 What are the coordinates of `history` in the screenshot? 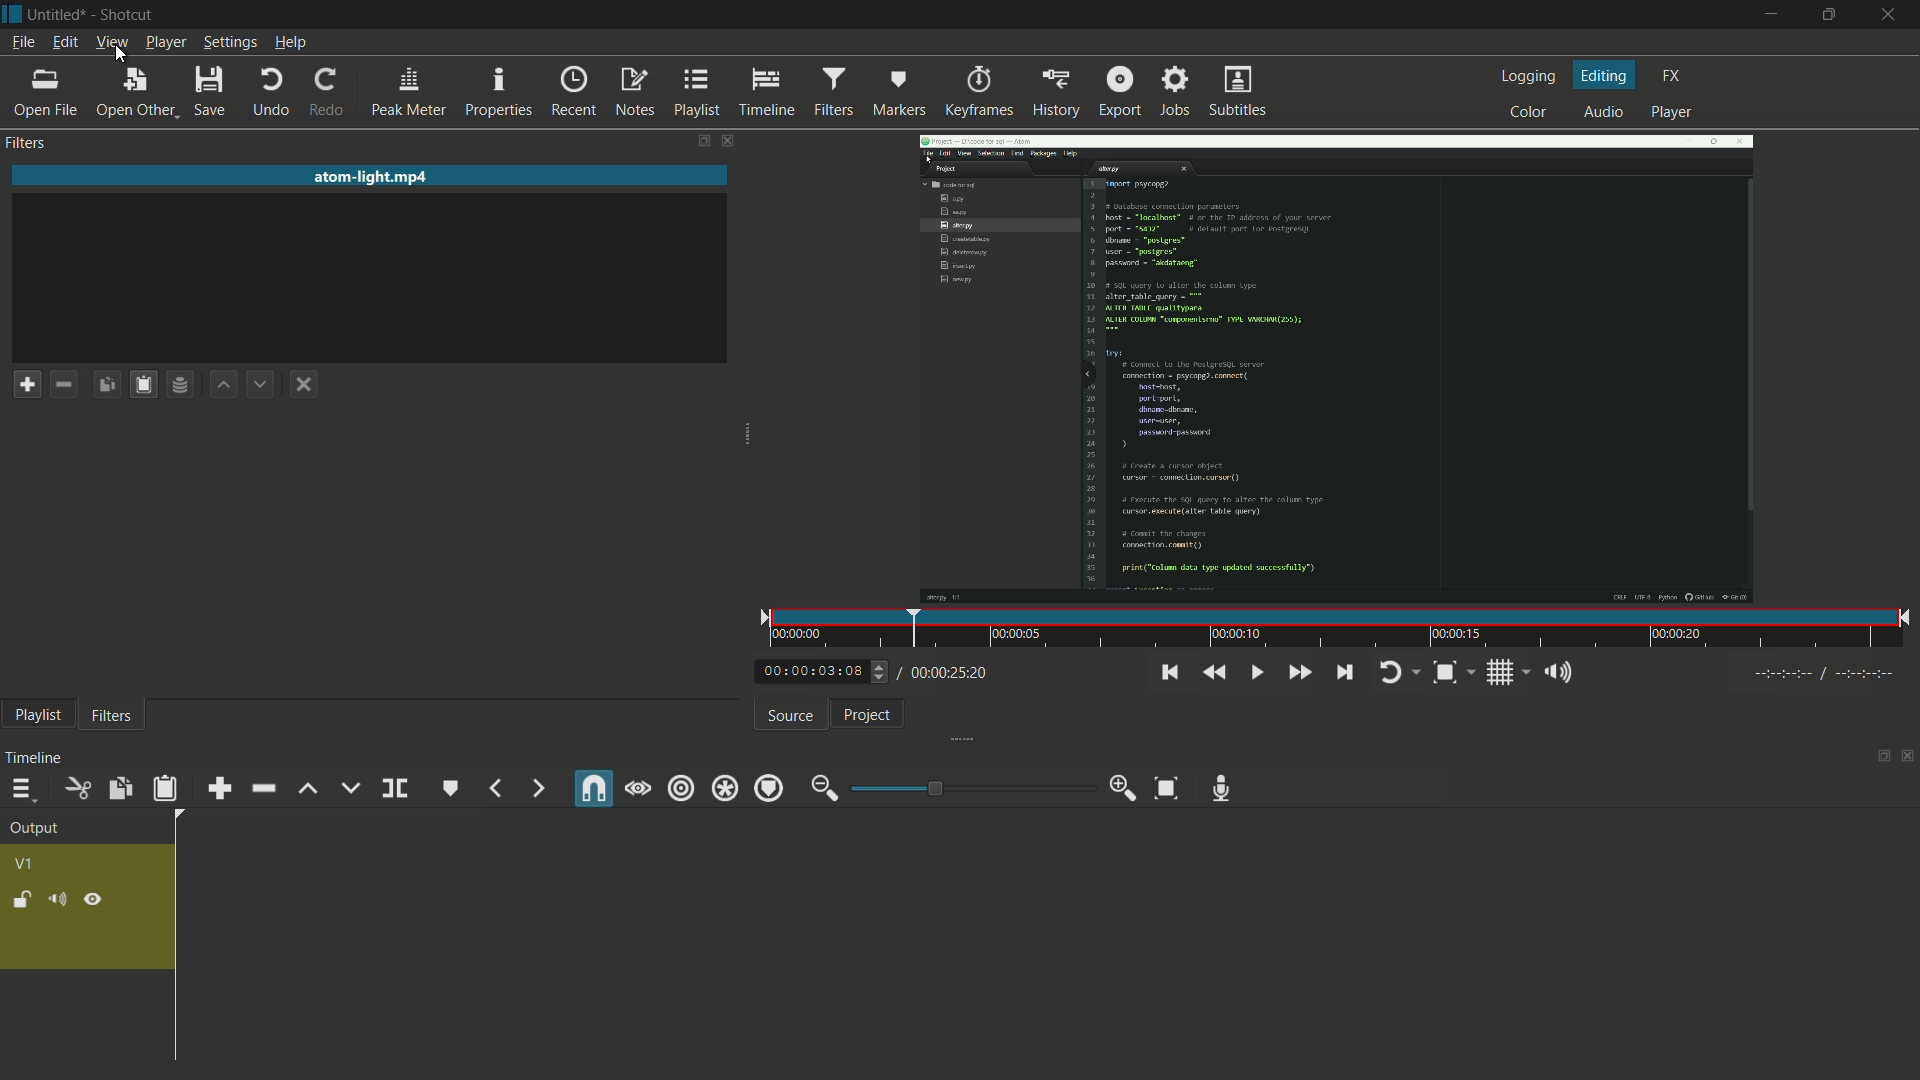 It's located at (1054, 92).